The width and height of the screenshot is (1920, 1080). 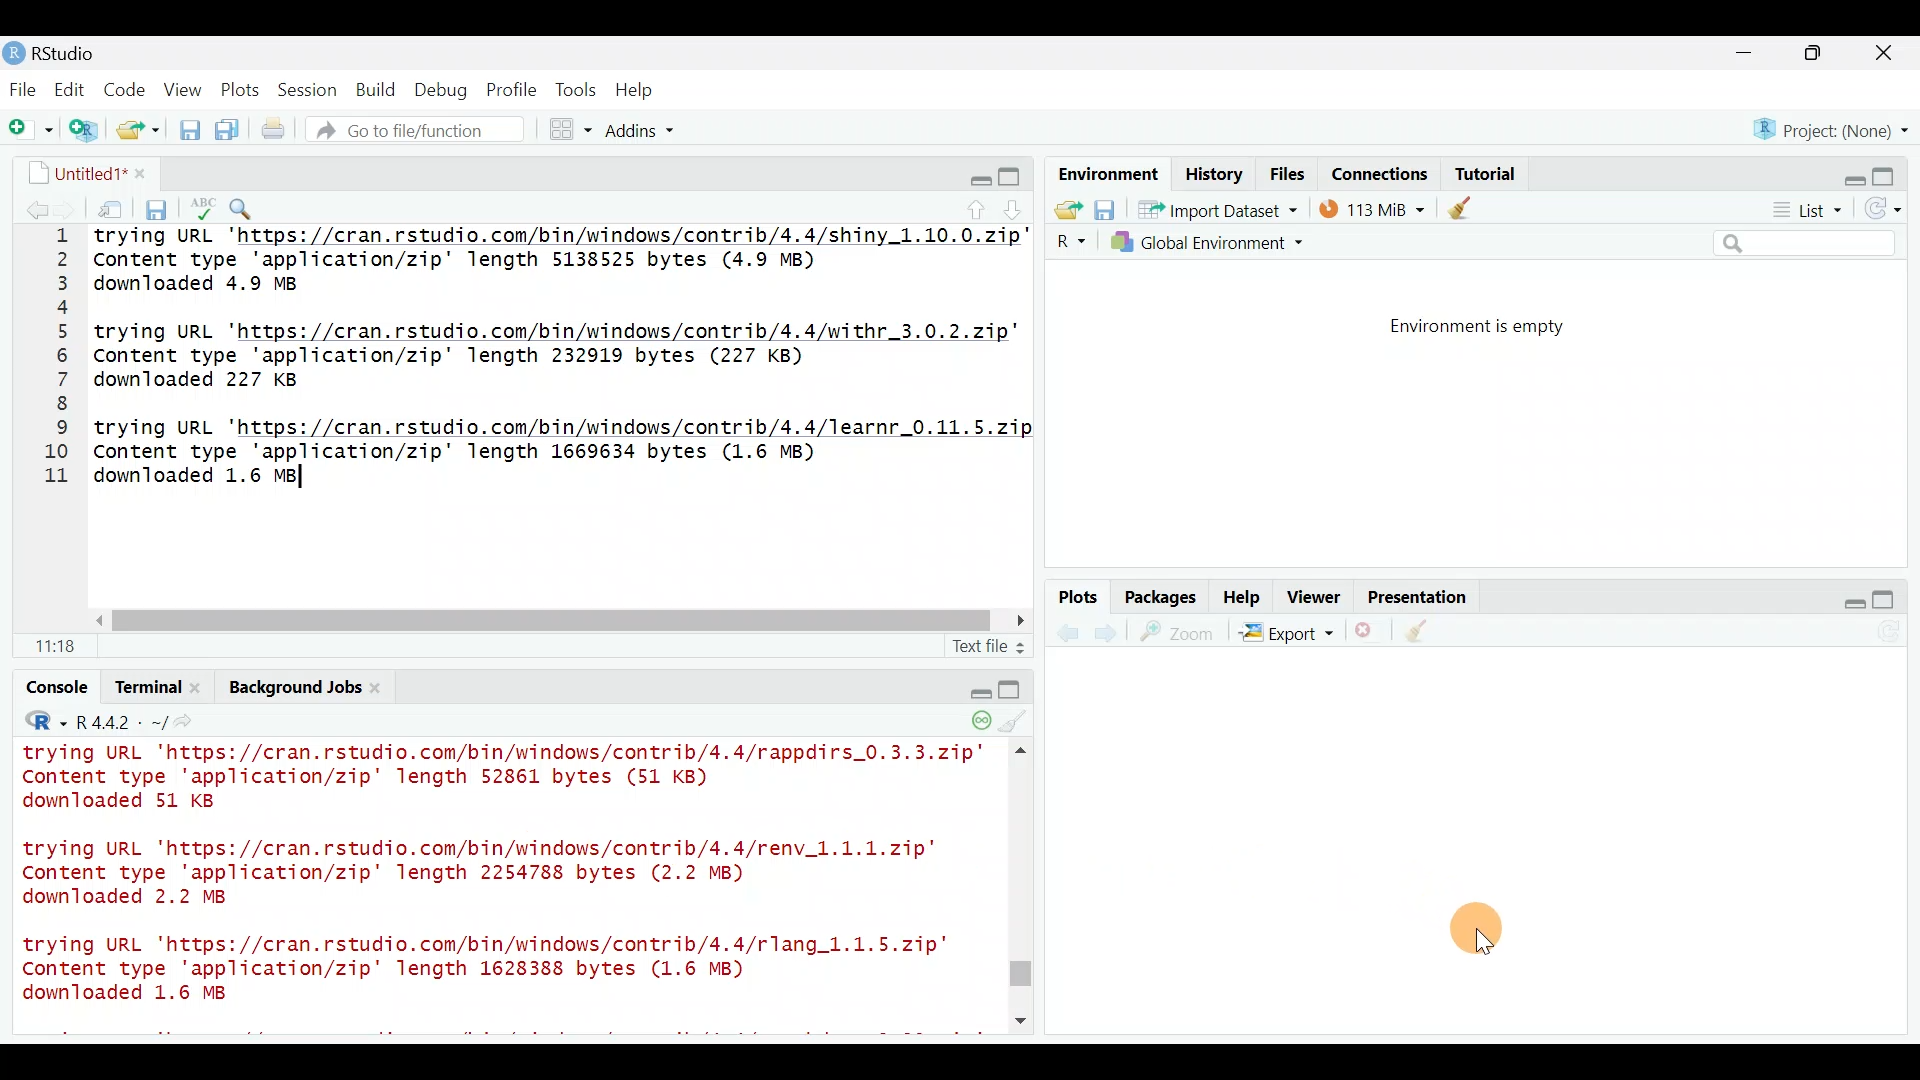 I want to click on Packages, so click(x=1159, y=596).